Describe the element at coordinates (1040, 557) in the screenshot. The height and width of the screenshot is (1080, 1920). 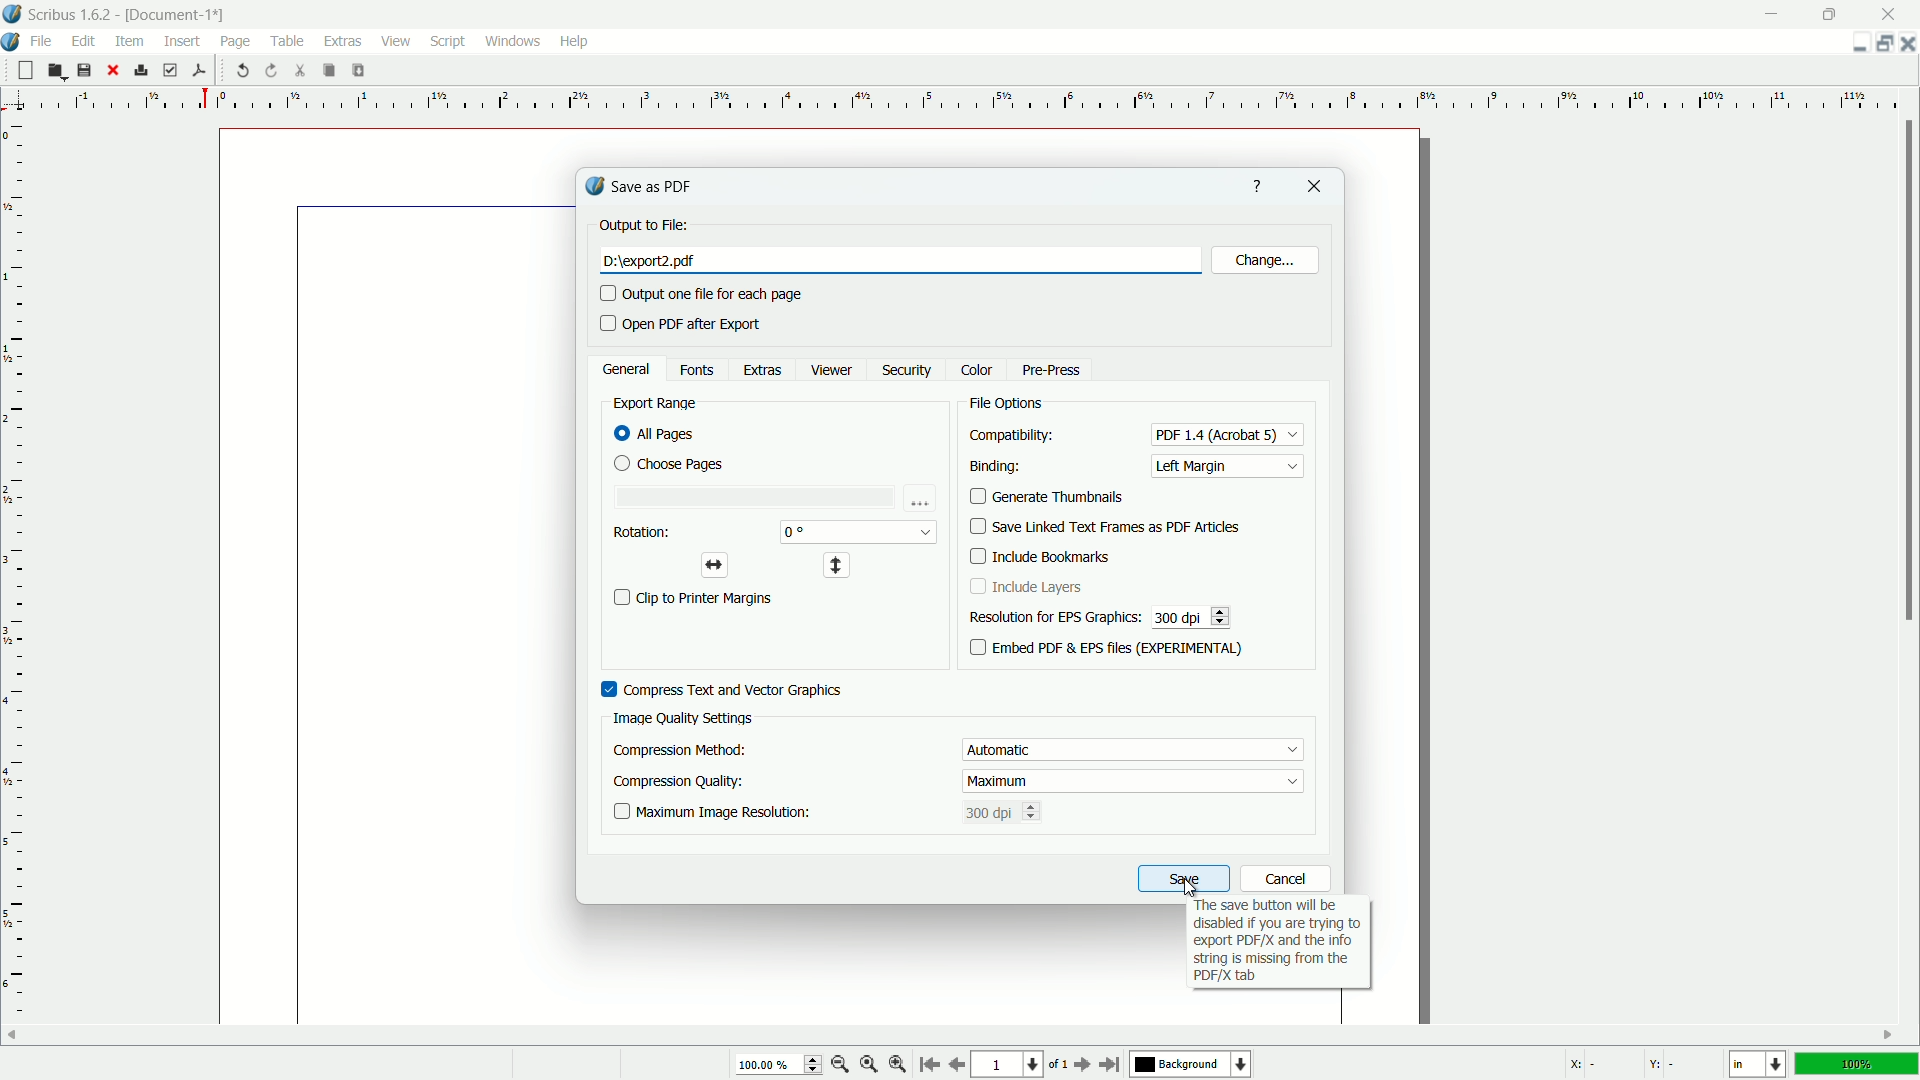
I see `include bookmarks` at that location.